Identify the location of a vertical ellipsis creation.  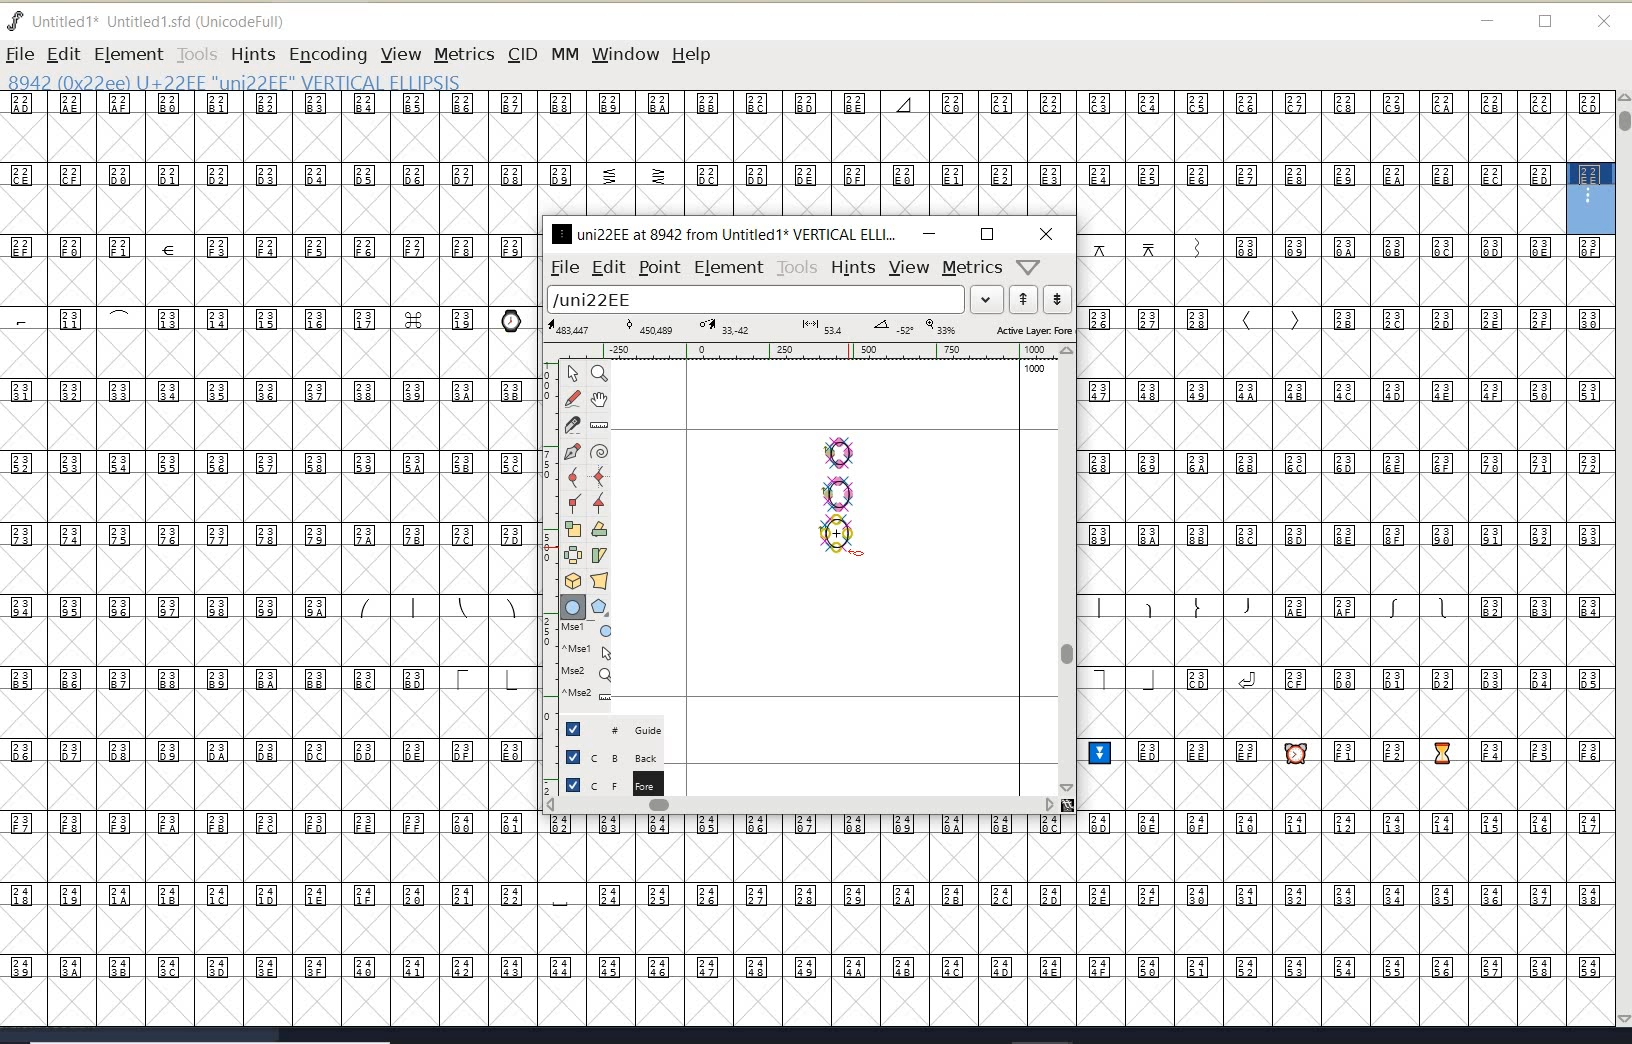
(839, 491).